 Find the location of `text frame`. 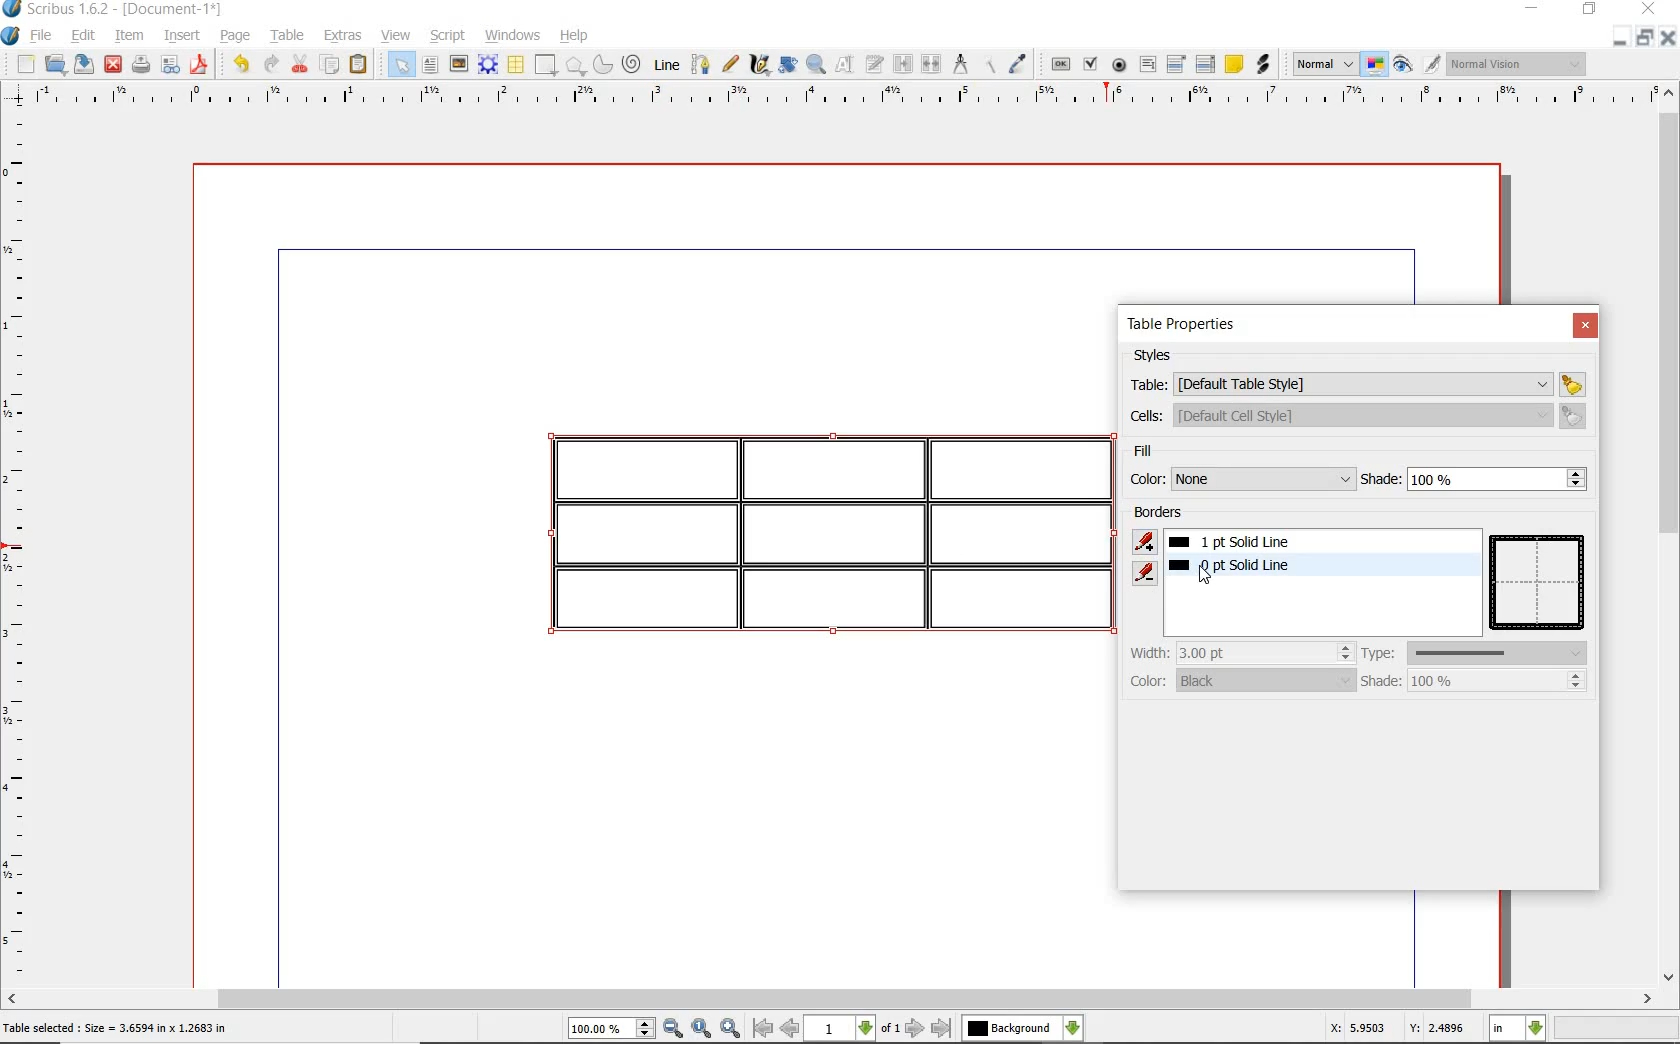

text frame is located at coordinates (430, 65).